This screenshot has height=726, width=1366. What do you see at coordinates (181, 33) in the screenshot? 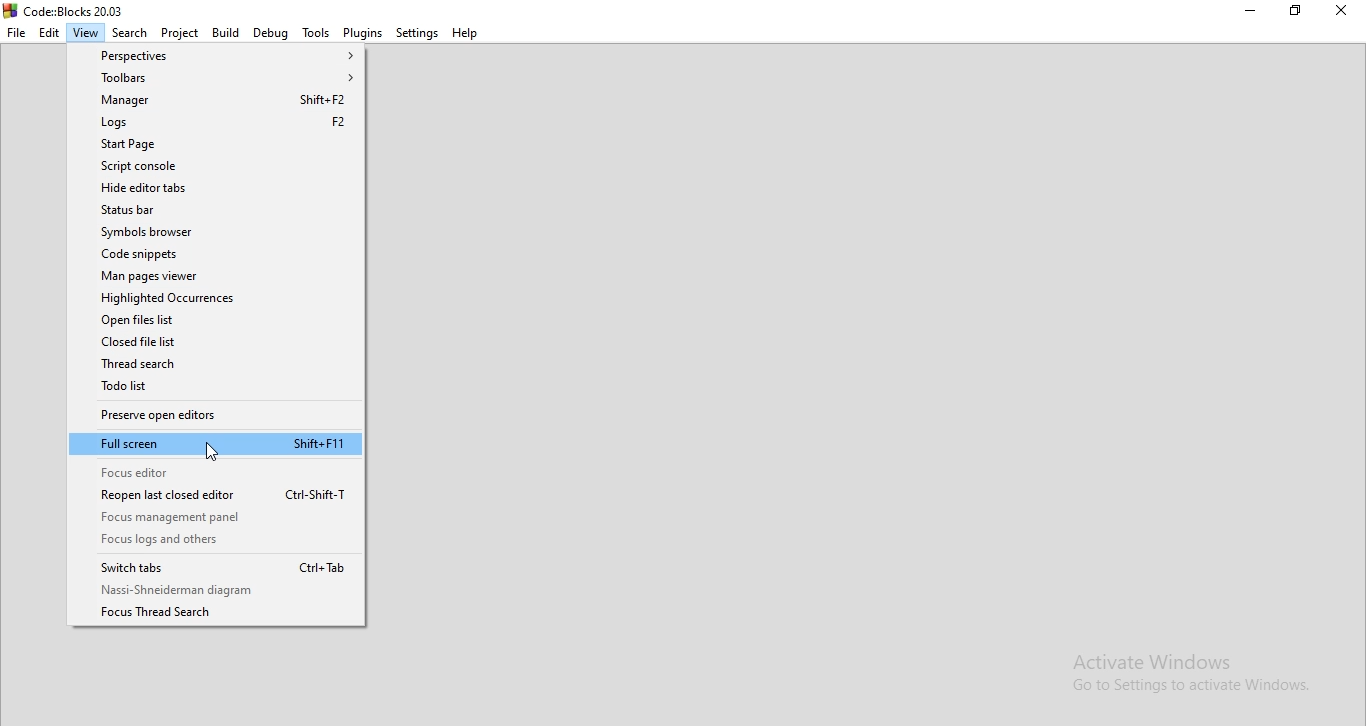
I see `Project ` at bounding box center [181, 33].